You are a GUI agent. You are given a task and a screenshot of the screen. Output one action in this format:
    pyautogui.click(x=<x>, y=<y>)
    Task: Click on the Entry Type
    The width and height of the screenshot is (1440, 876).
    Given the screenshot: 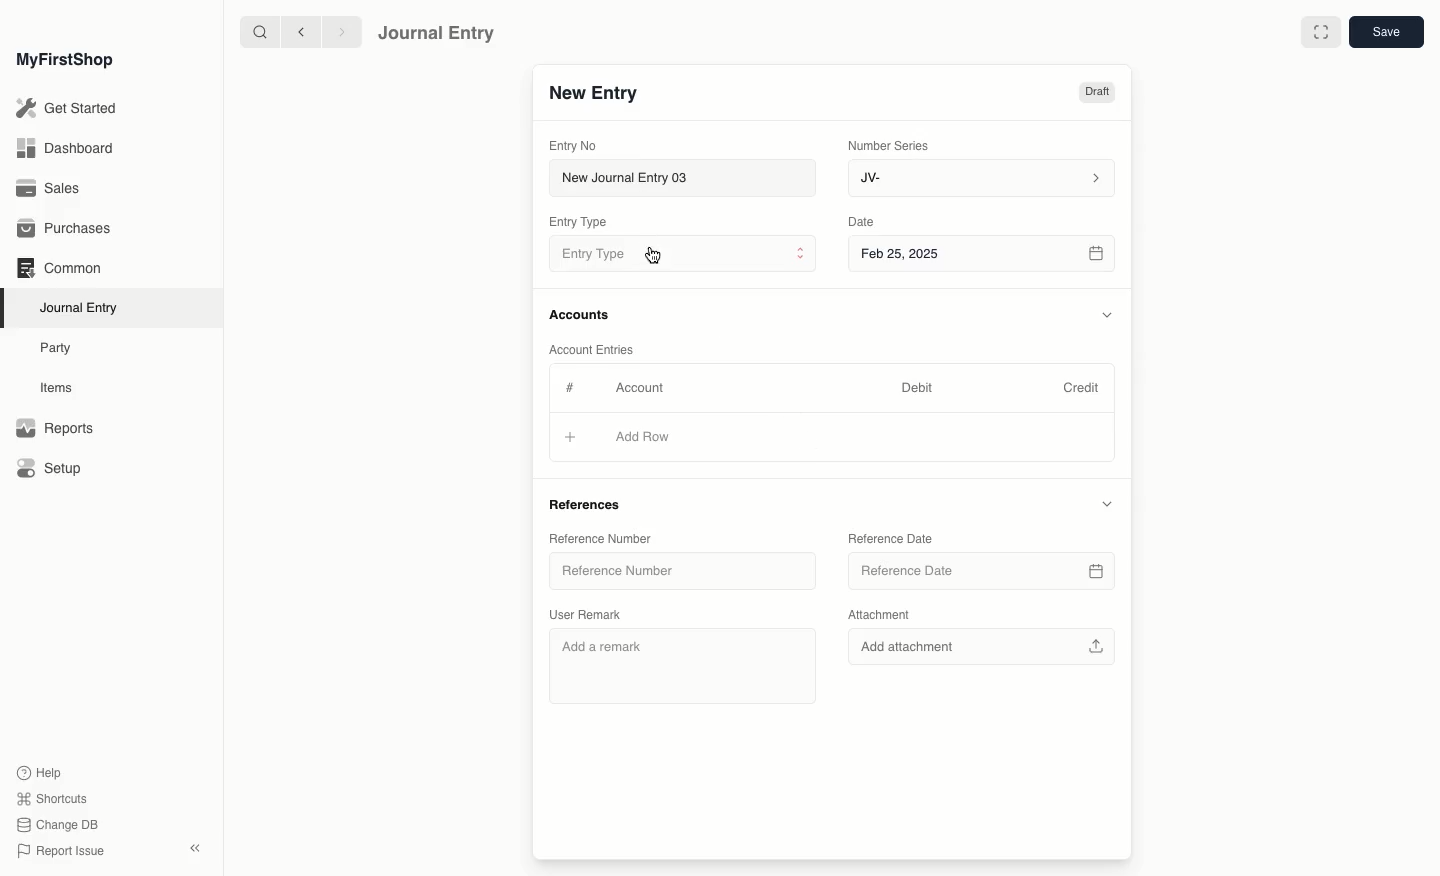 What is the action you would take?
    pyautogui.click(x=584, y=222)
    